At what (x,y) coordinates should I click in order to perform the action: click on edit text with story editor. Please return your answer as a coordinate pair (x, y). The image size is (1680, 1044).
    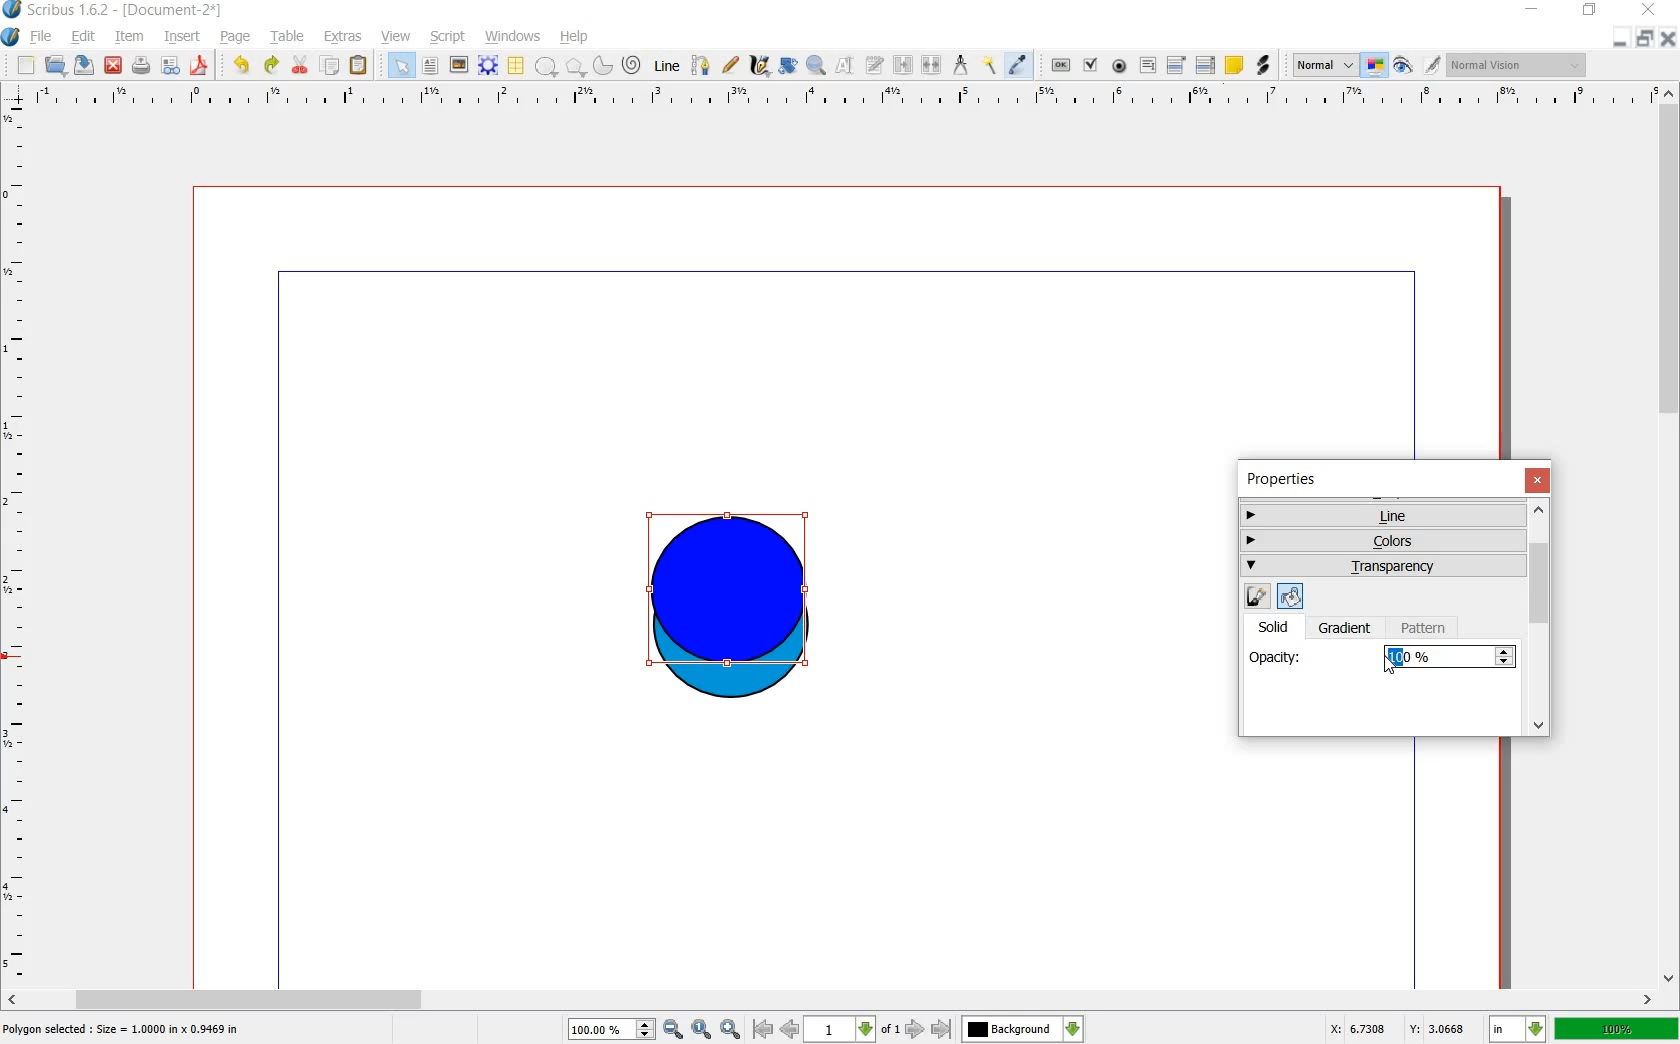
    Looking at the image, I should click on (875, 67).